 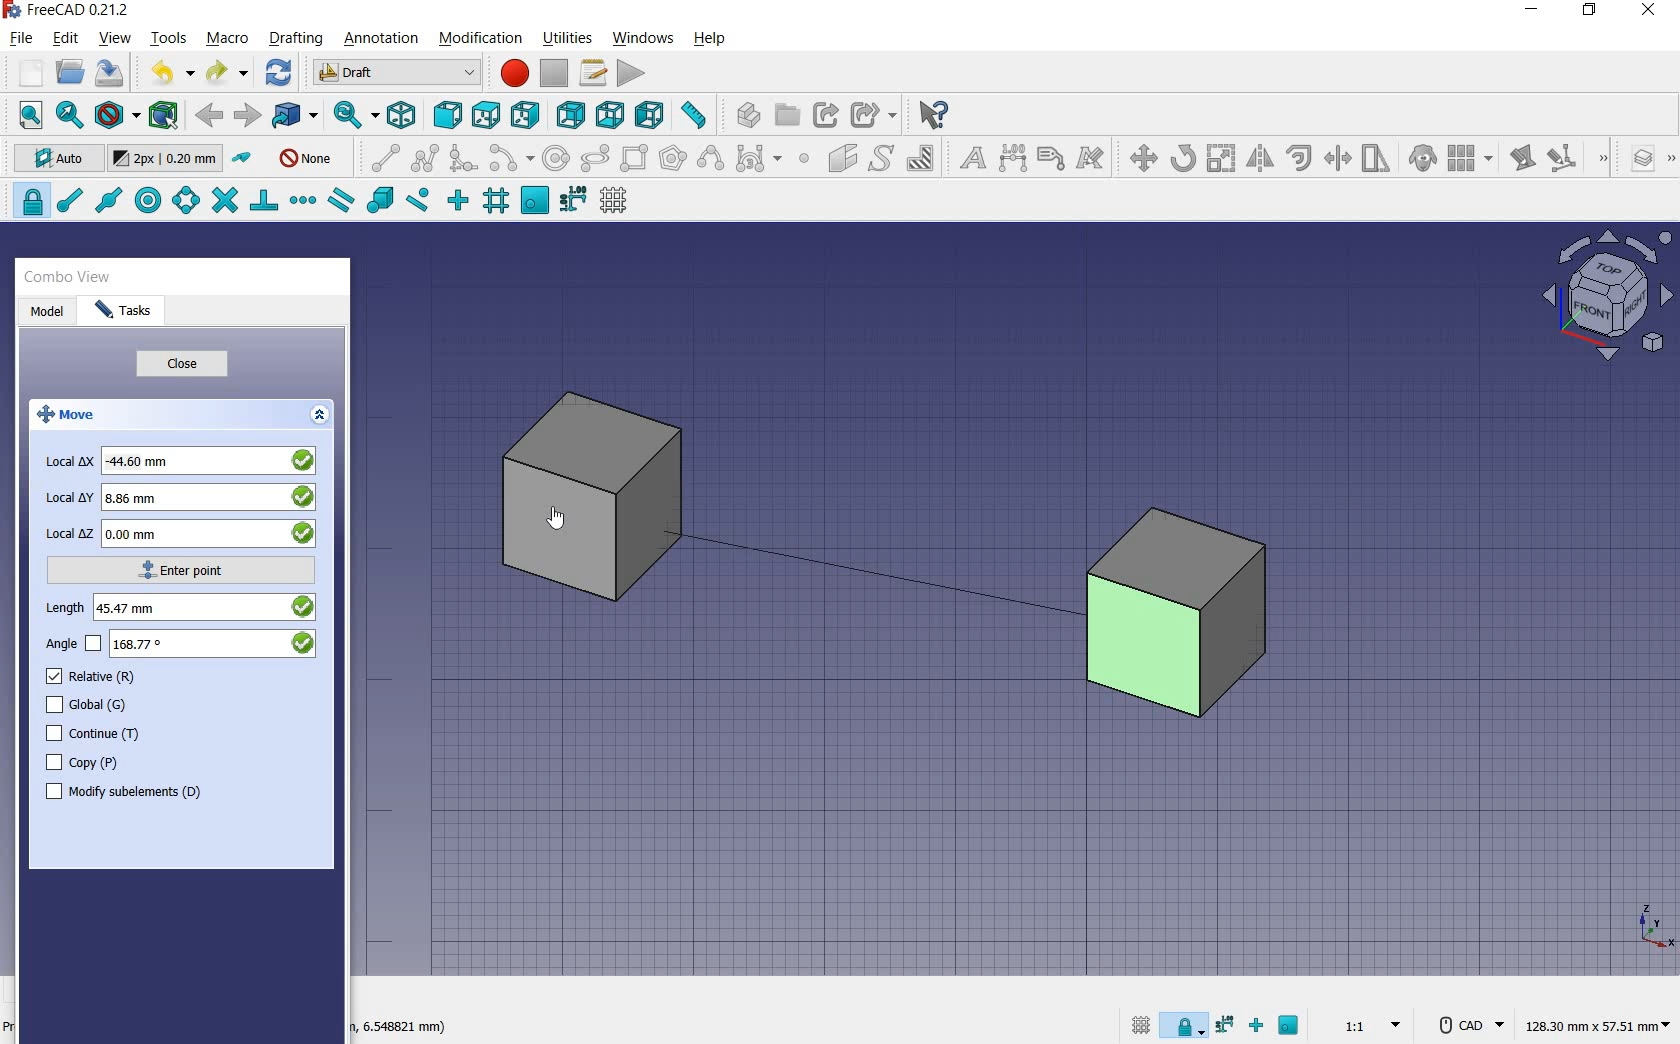 I want to click on system name, so click(x=68, y=10).